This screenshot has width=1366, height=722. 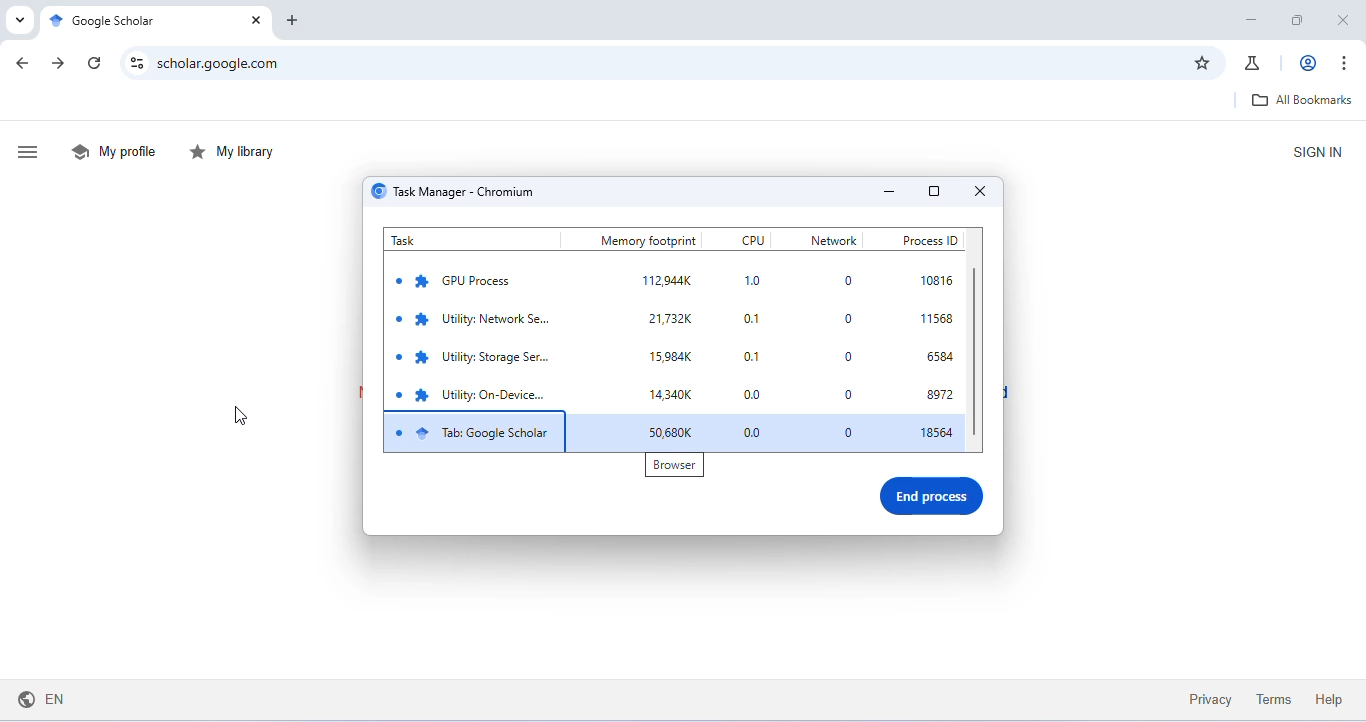 What do you see at coordinates (1275, 699) in the screenshot?
I see `terms` at bounding box center [1275, 699].